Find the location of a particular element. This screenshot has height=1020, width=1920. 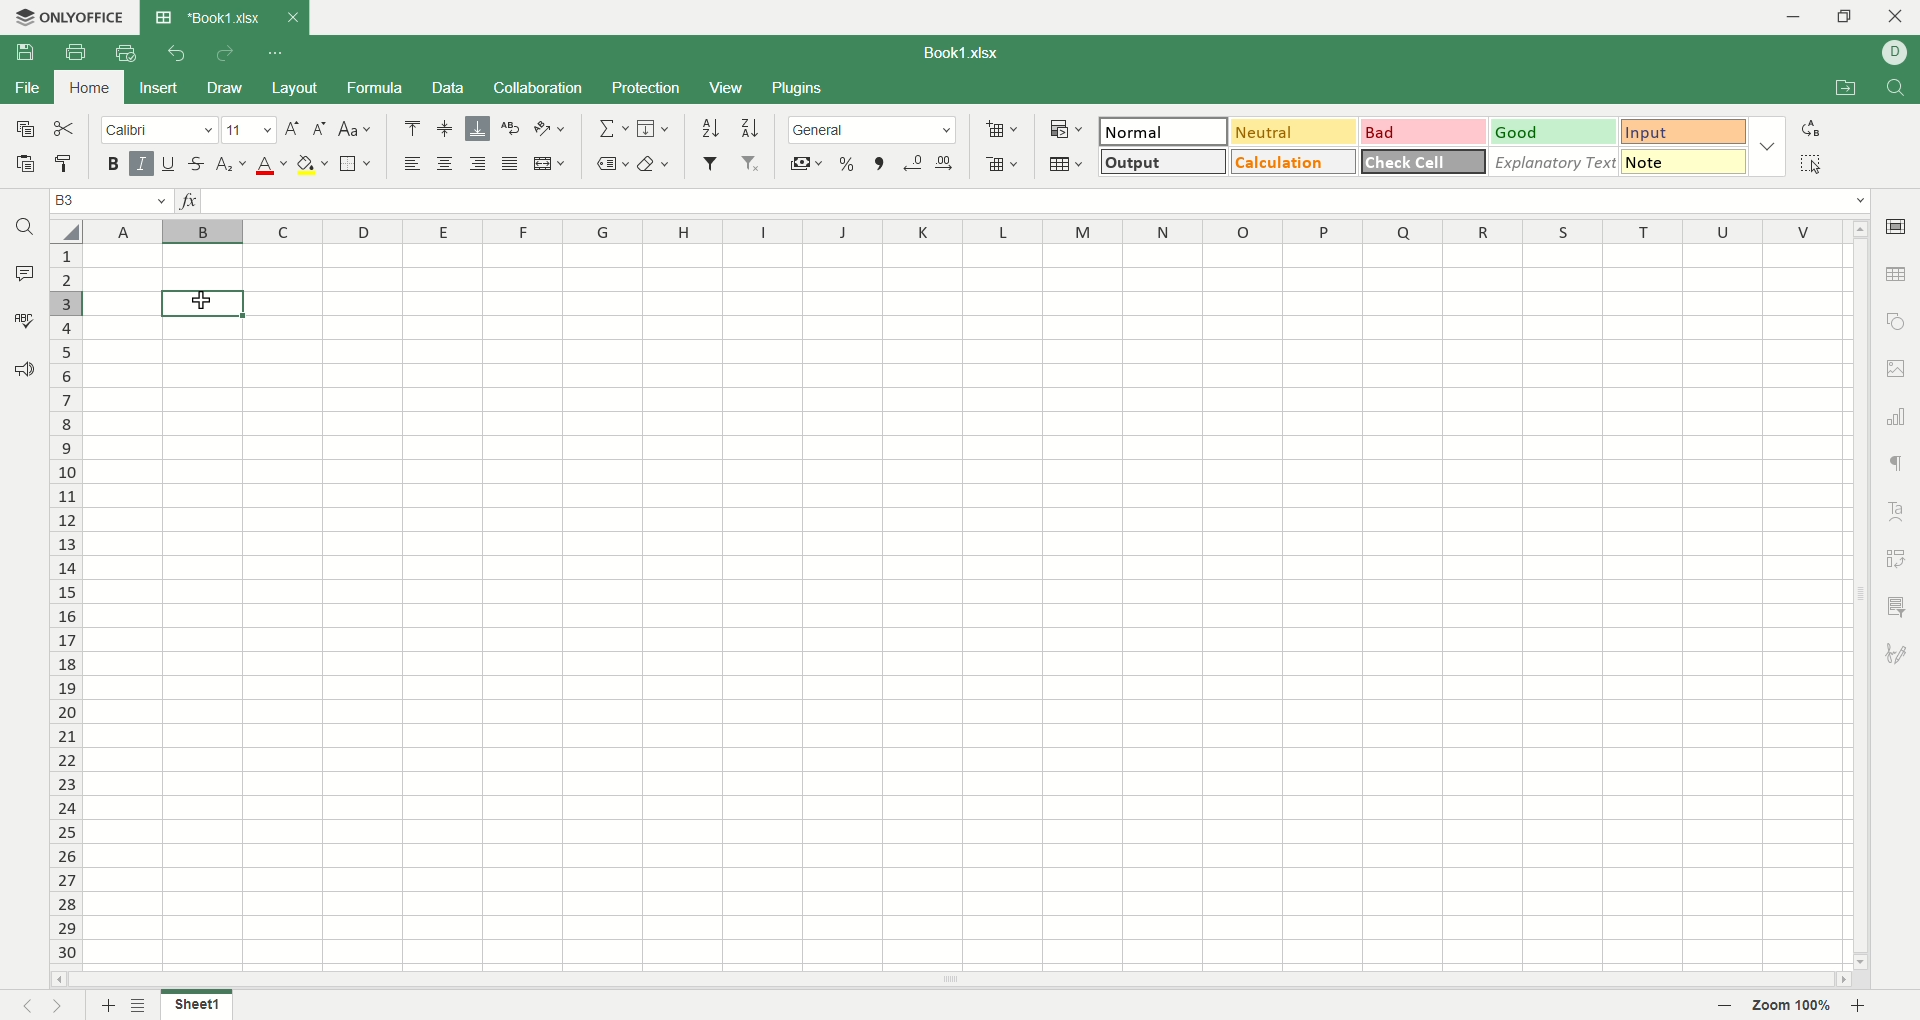

quick settings is located at coordinates (273, 52).